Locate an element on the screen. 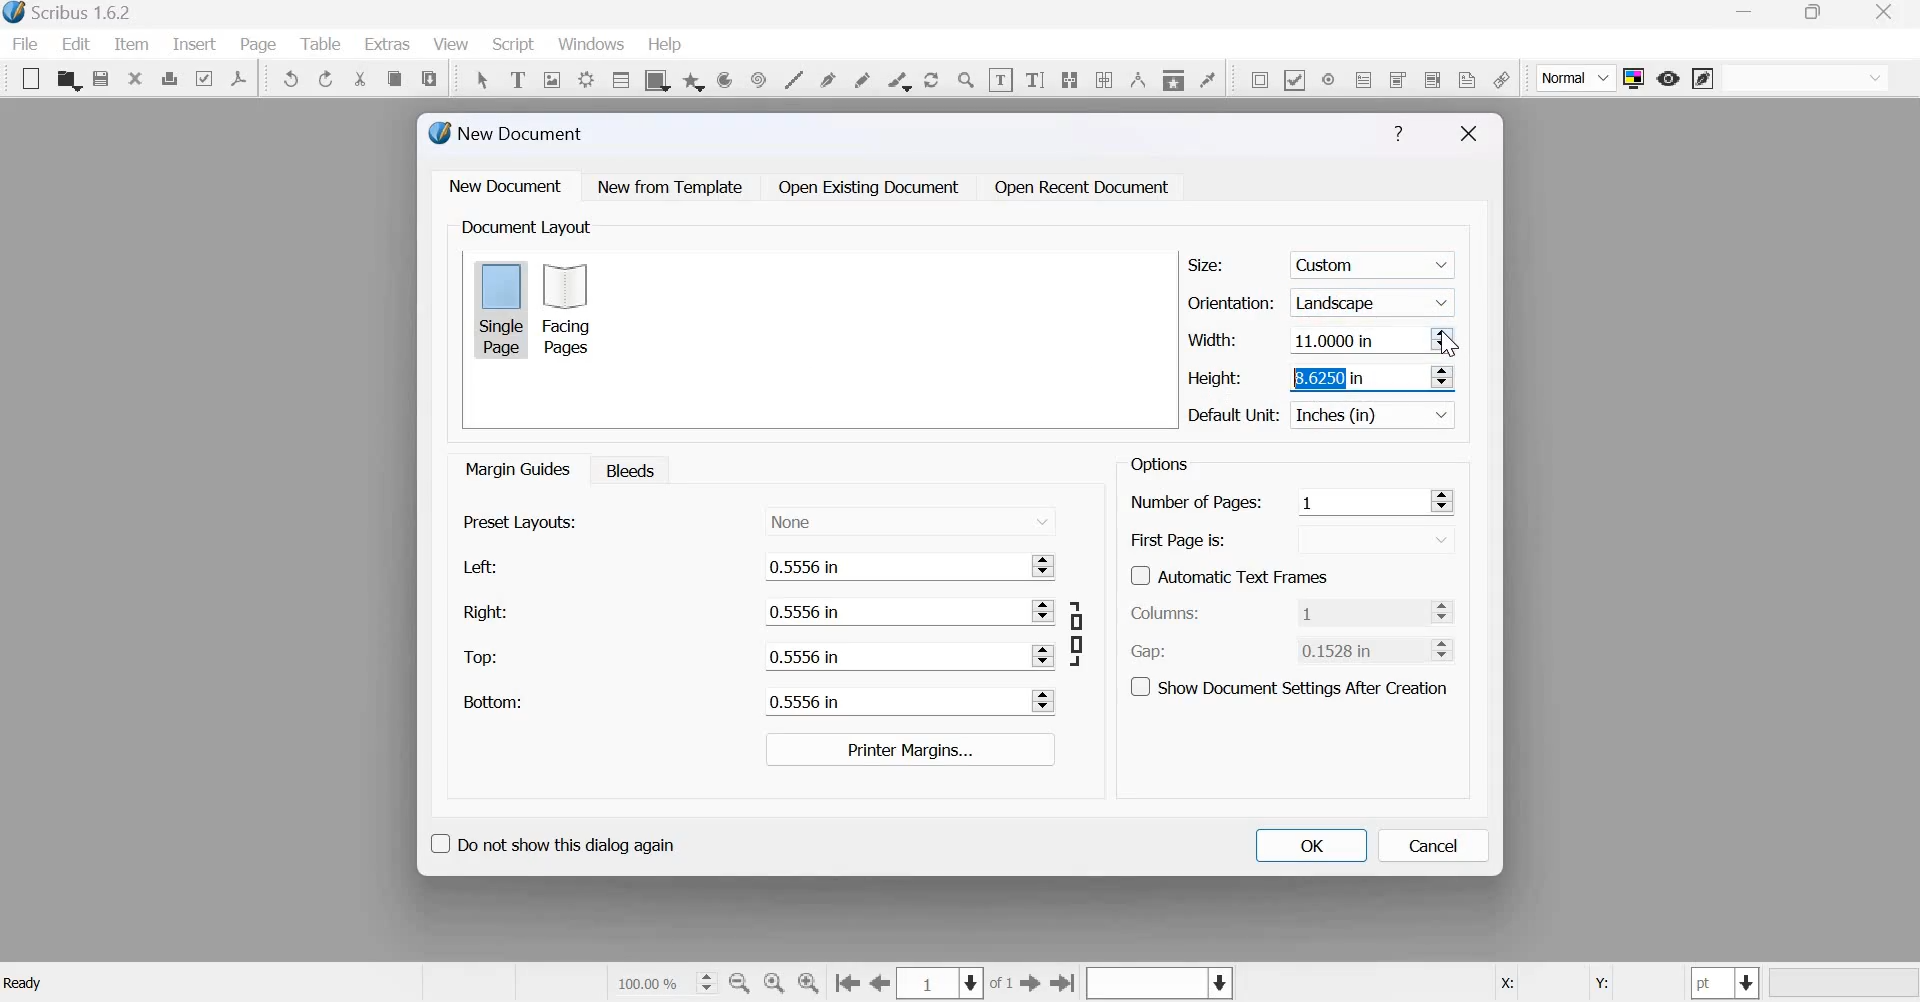 The width and height of the screenshot is (1920, 1002). zoom in by the stepping value in Tools preferences is located at coordinates (810, 983).